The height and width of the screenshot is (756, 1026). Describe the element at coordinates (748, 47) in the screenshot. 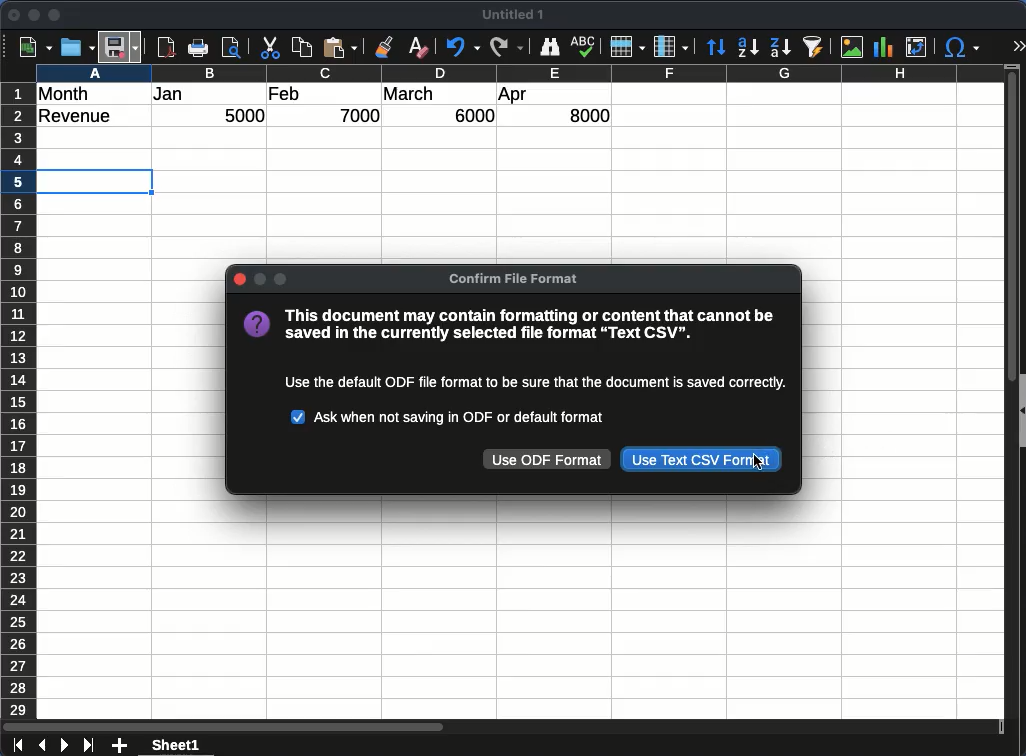

I see `ascending` at that location.